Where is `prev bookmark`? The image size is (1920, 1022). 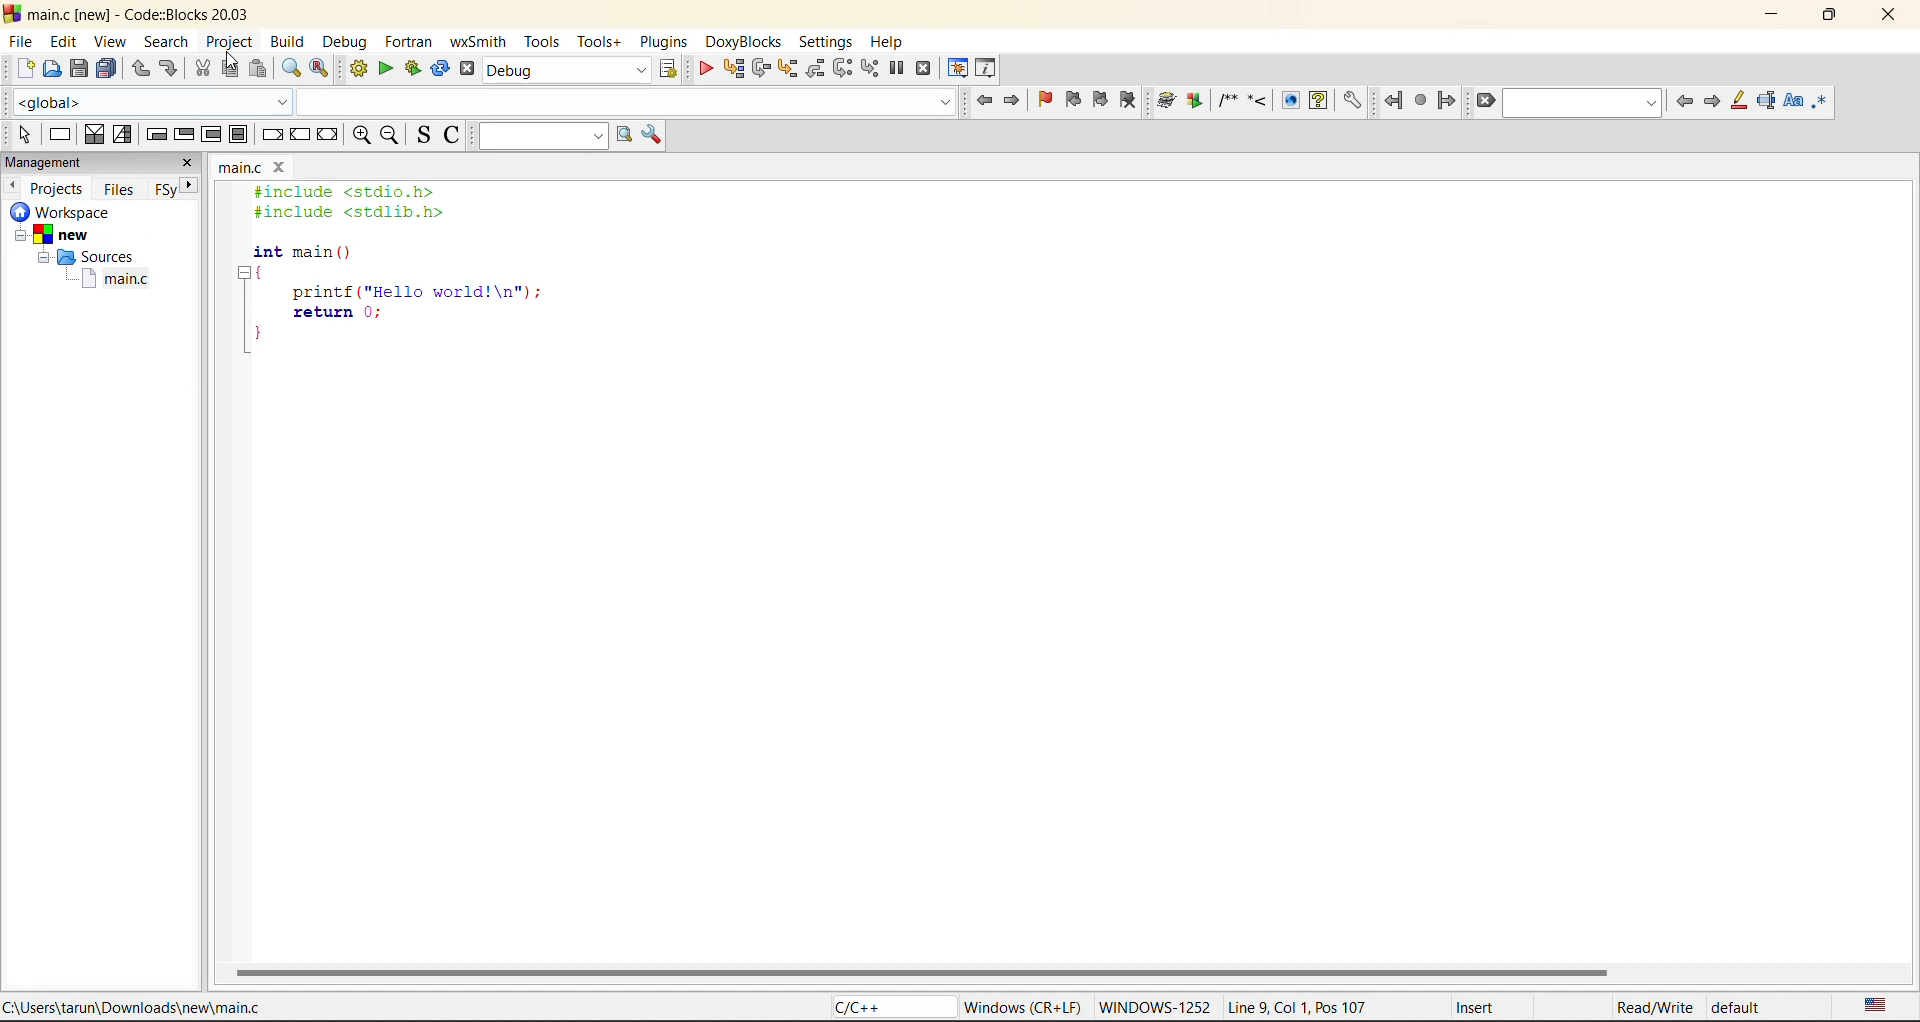
prev bookmark is located at coordinates (1073, 102).